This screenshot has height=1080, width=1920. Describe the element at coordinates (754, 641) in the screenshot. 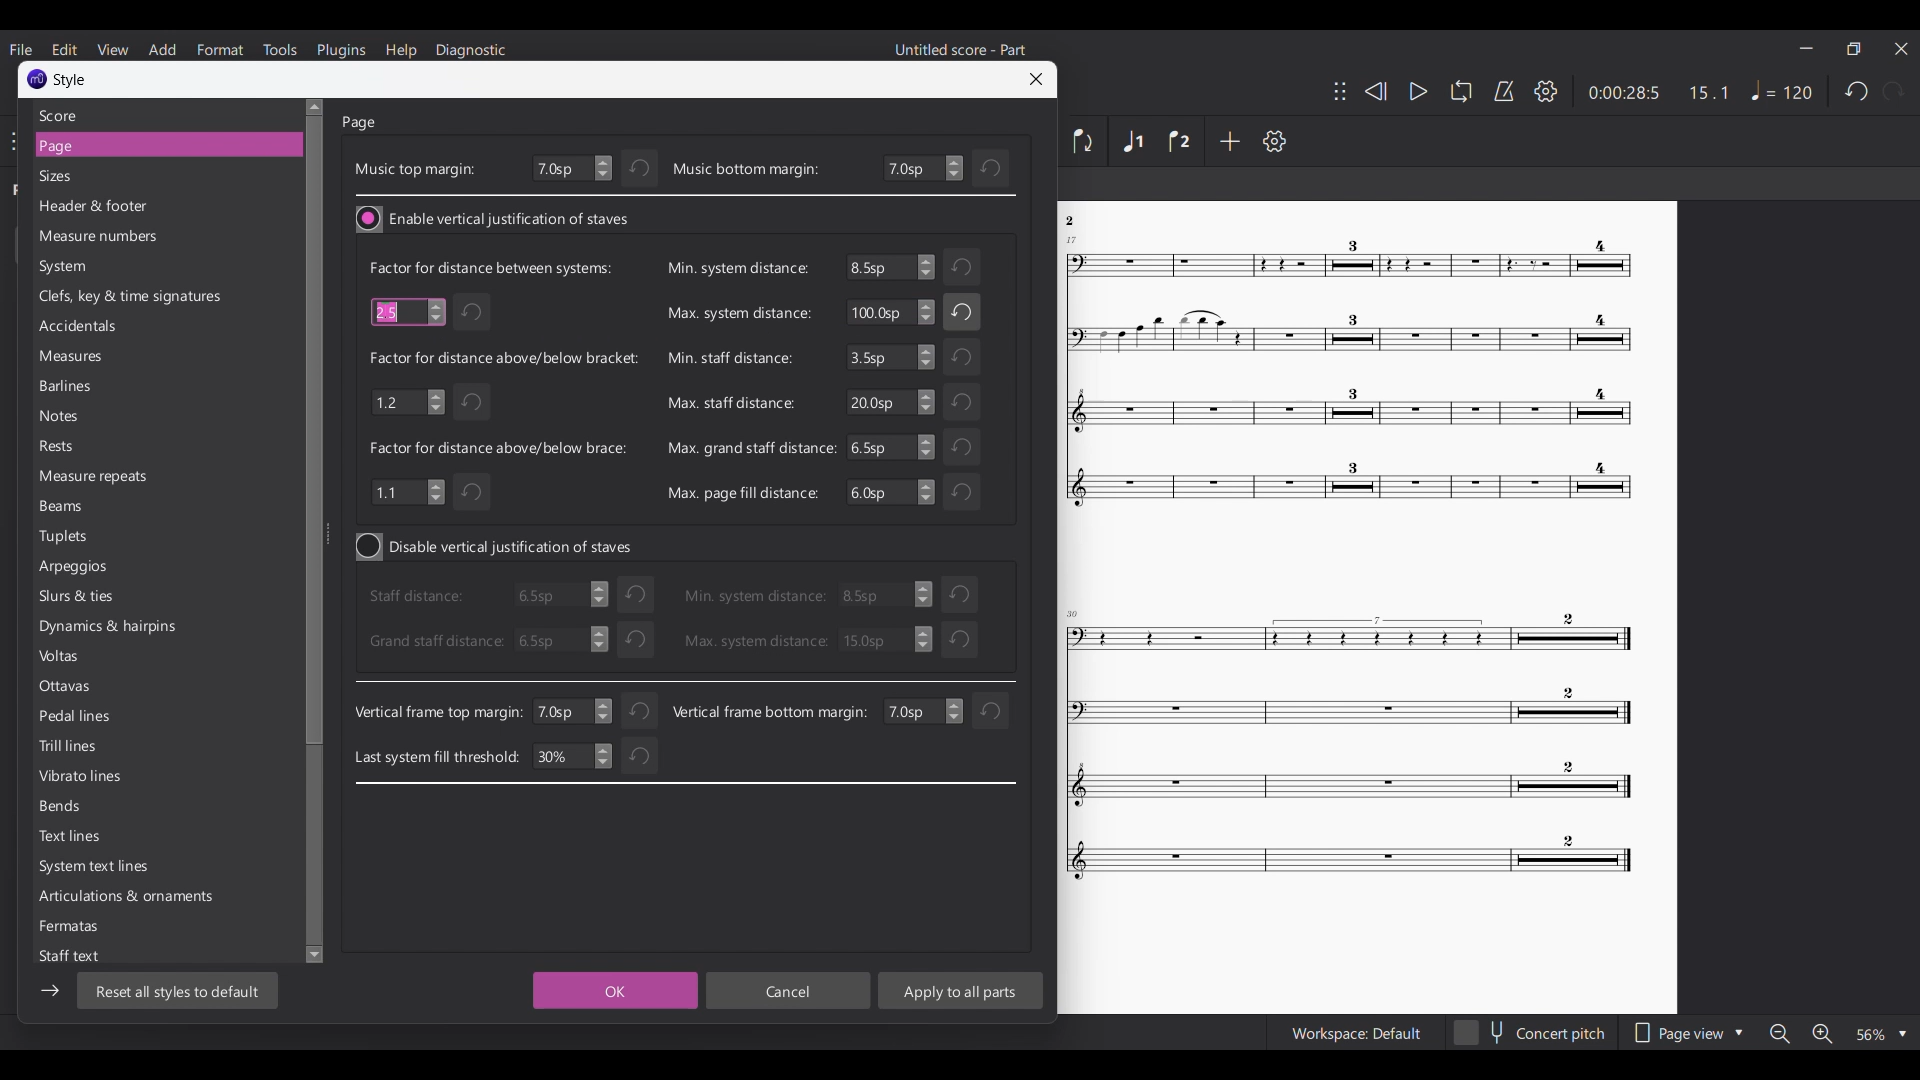

I see `Max. system distance` at that location.